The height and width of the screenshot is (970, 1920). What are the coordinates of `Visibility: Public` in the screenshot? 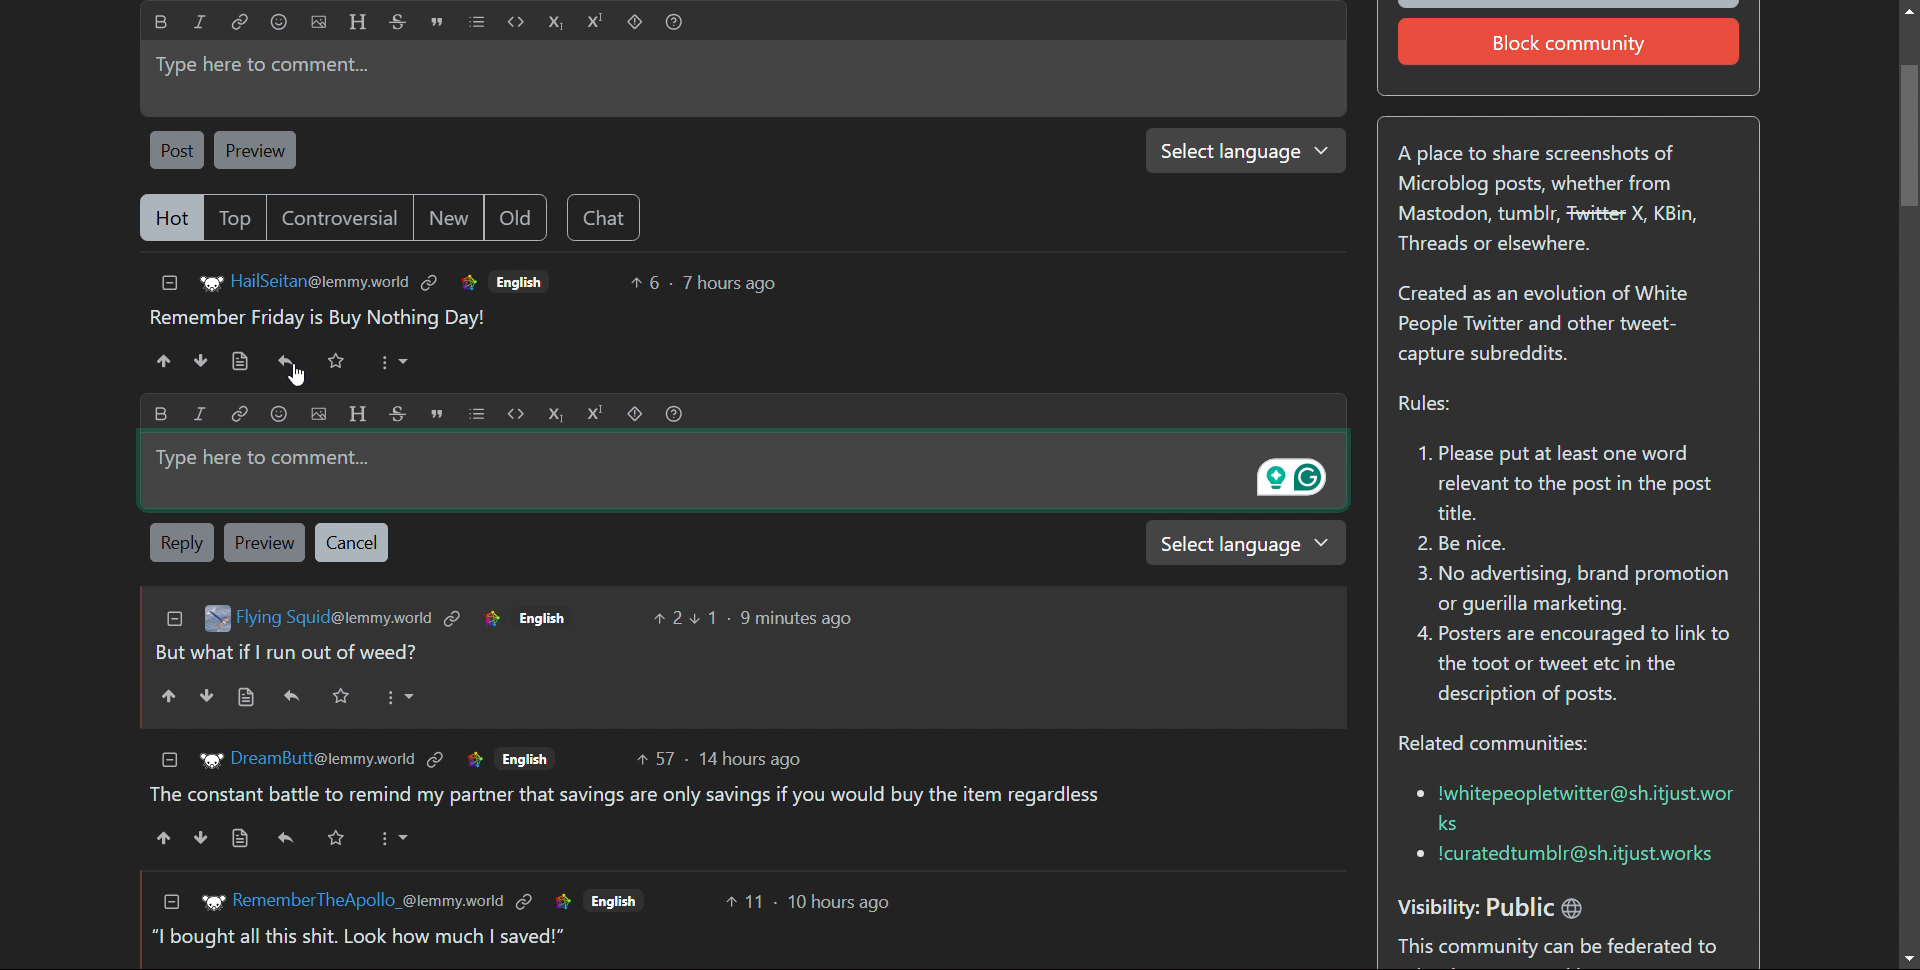 It's located at (1516, 901).